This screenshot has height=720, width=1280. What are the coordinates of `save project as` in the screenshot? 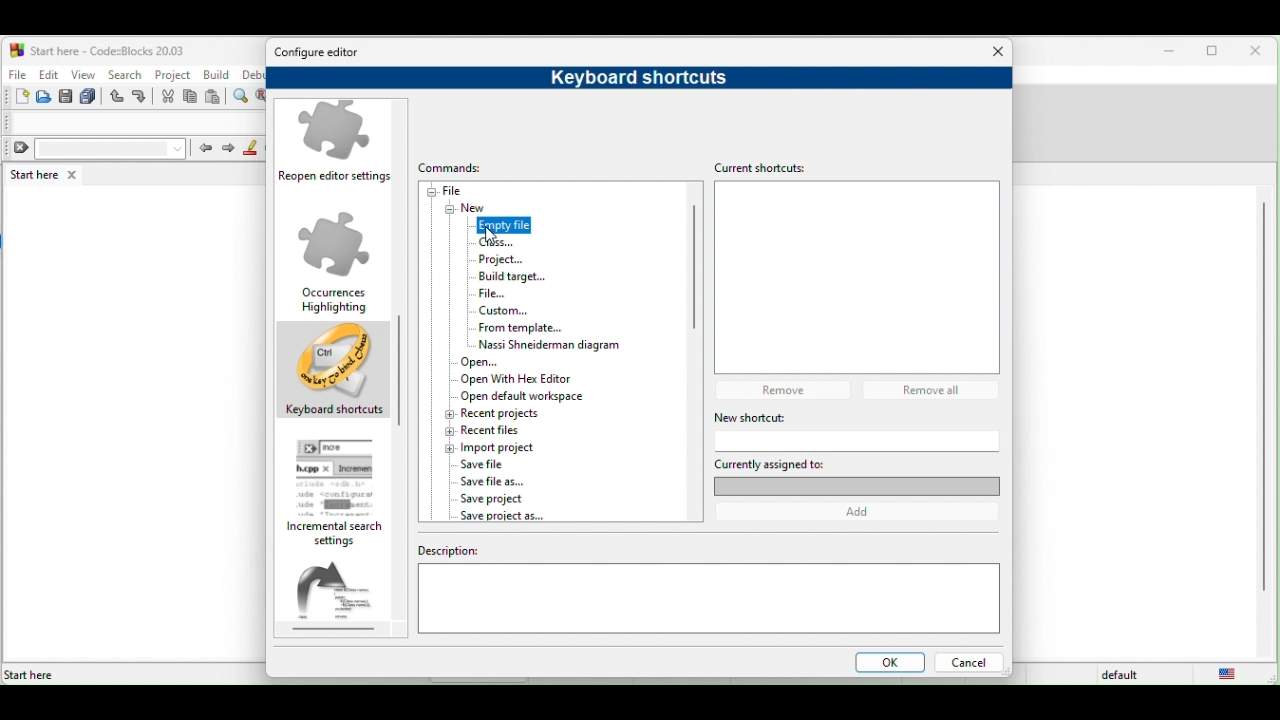 It's located at (501, 516).